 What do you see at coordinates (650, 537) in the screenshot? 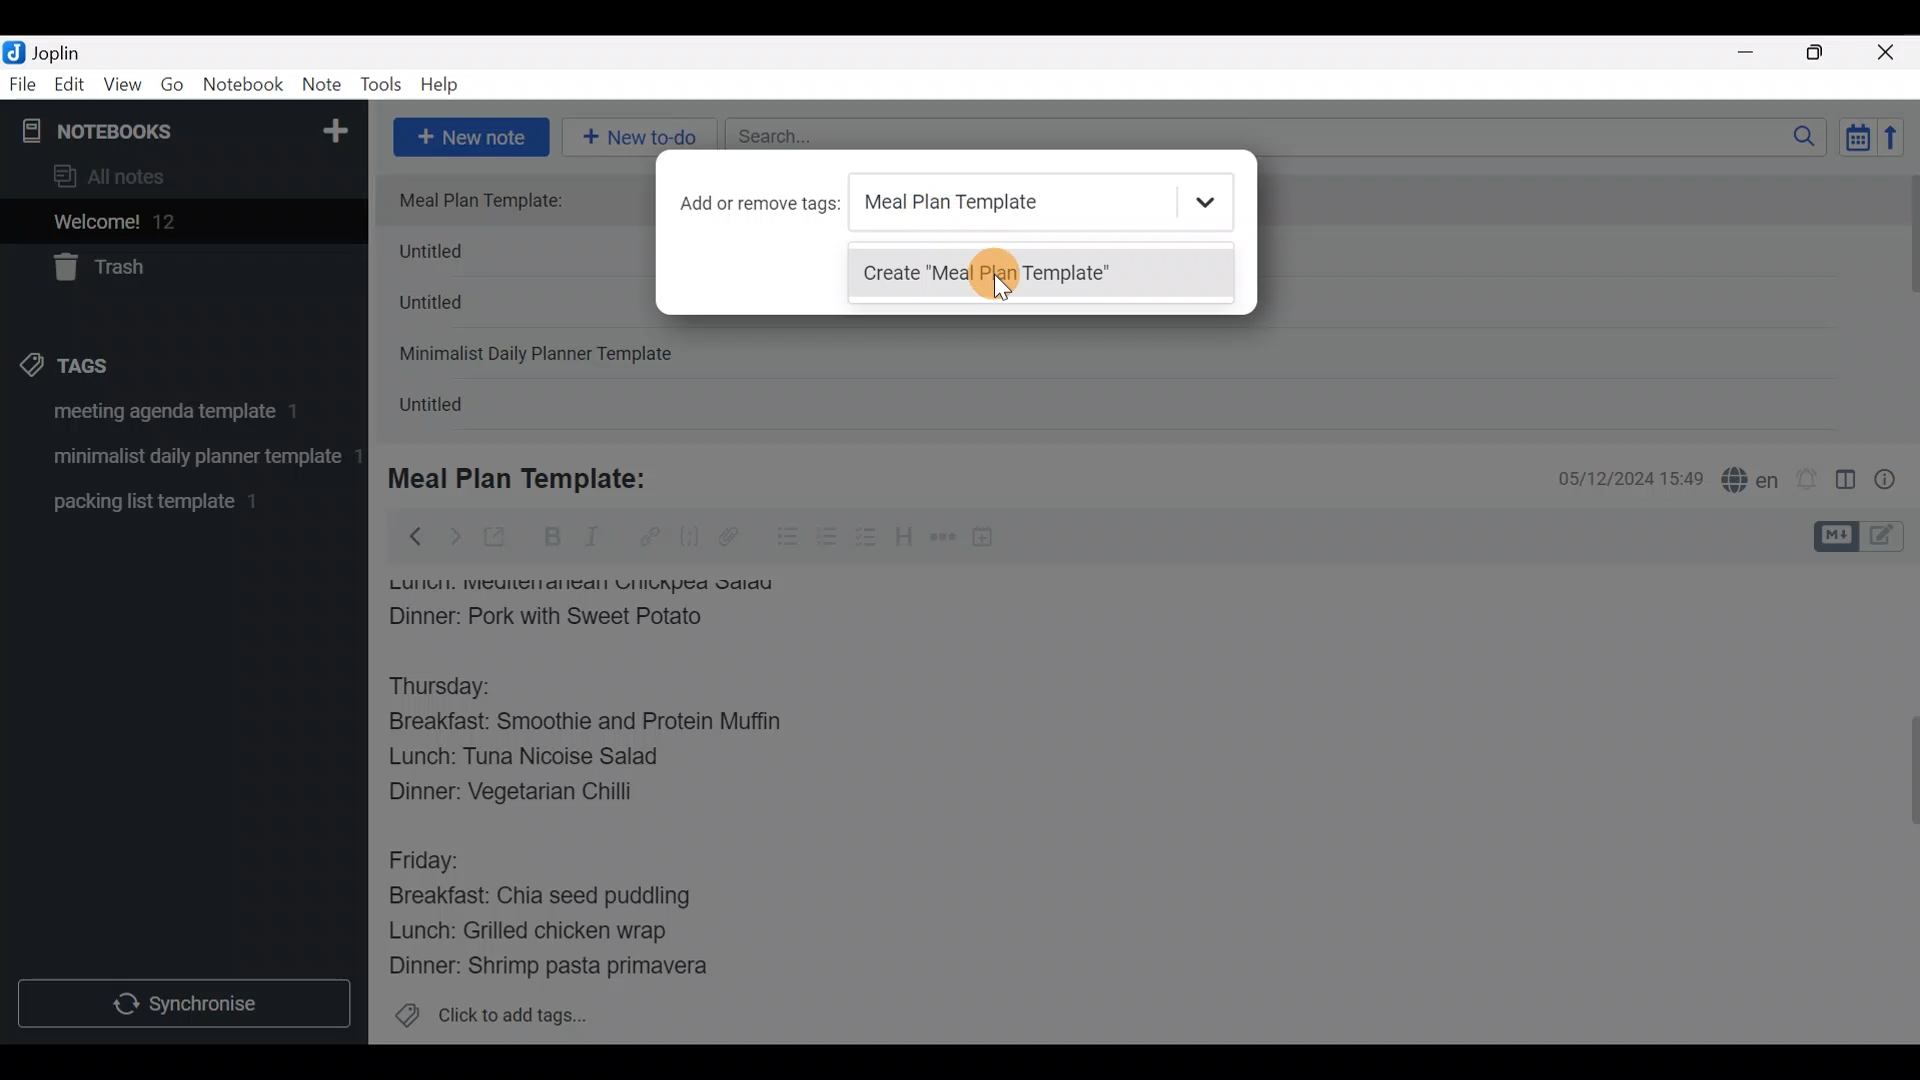
I see `Hyperlink` at bounding box center [650, 537].